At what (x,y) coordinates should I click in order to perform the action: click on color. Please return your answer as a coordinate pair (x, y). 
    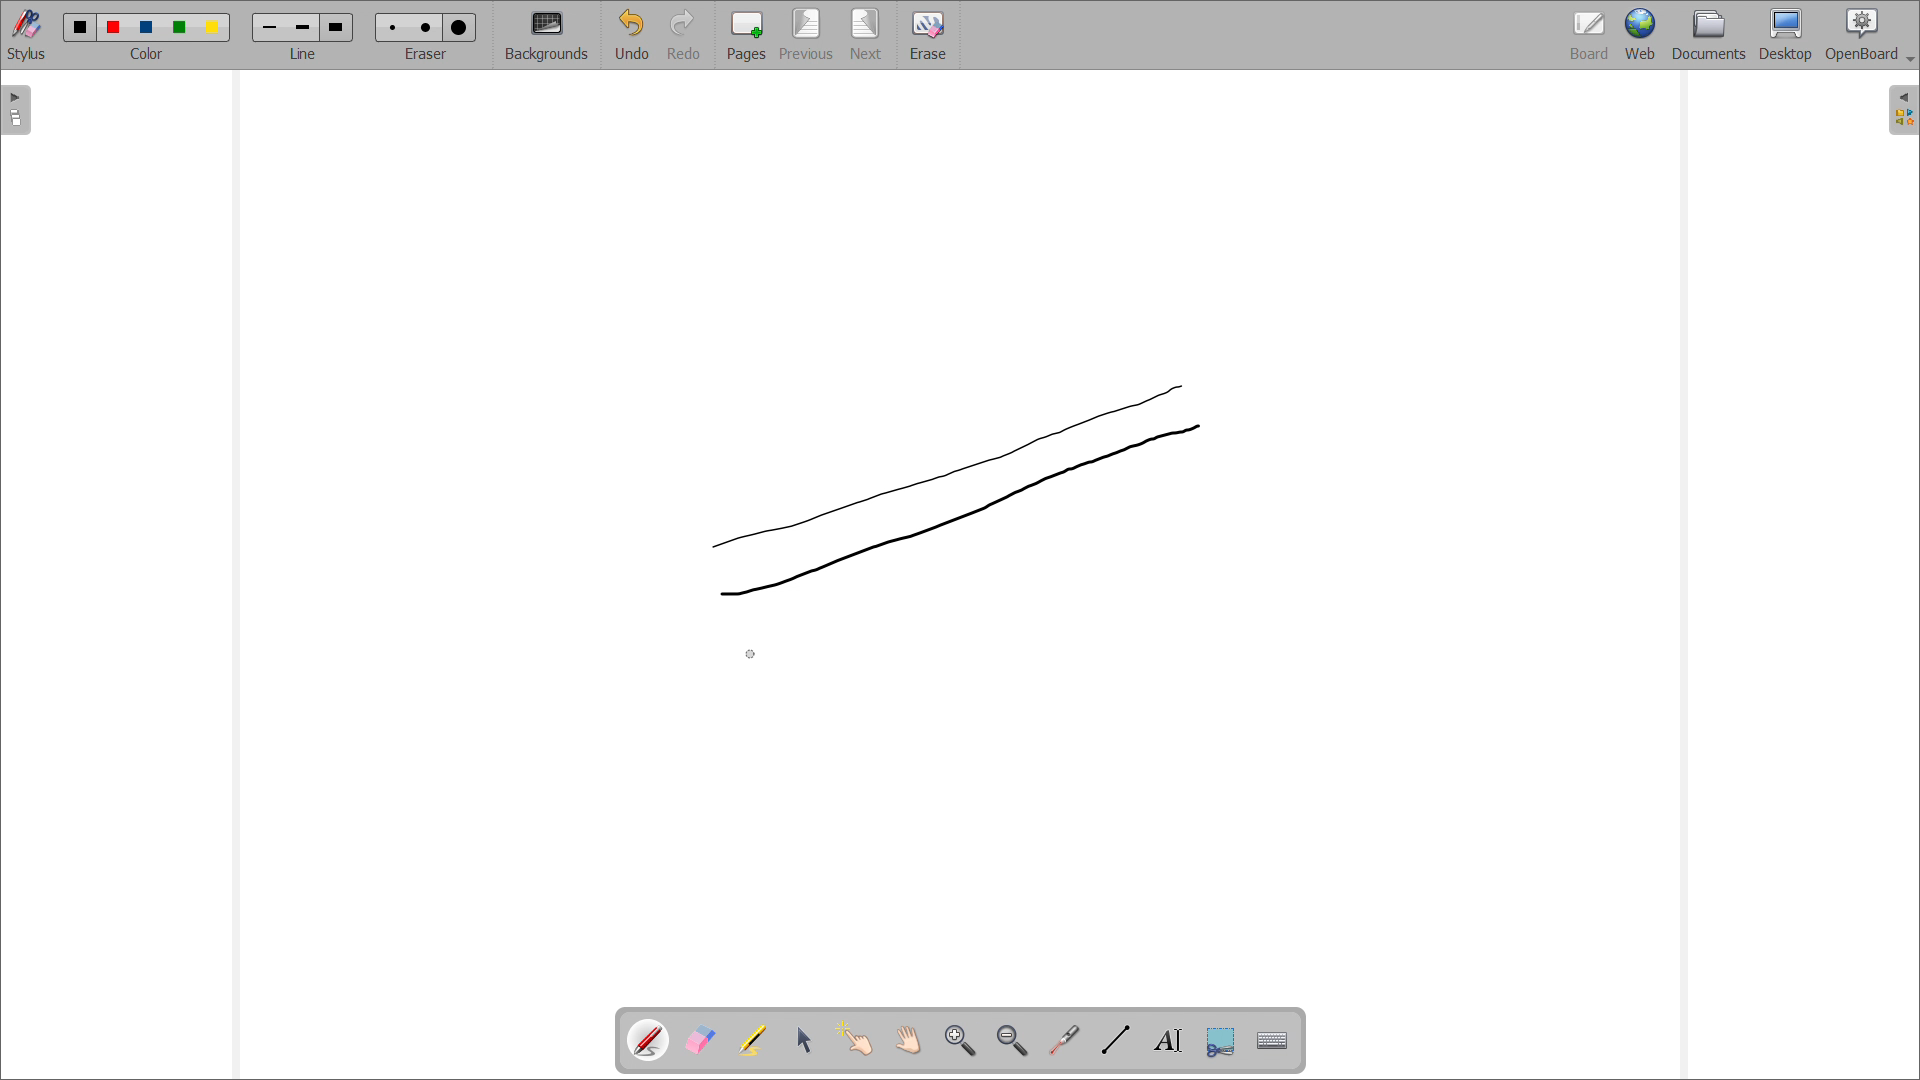
    Looking at the image, I should click on (182, 28).